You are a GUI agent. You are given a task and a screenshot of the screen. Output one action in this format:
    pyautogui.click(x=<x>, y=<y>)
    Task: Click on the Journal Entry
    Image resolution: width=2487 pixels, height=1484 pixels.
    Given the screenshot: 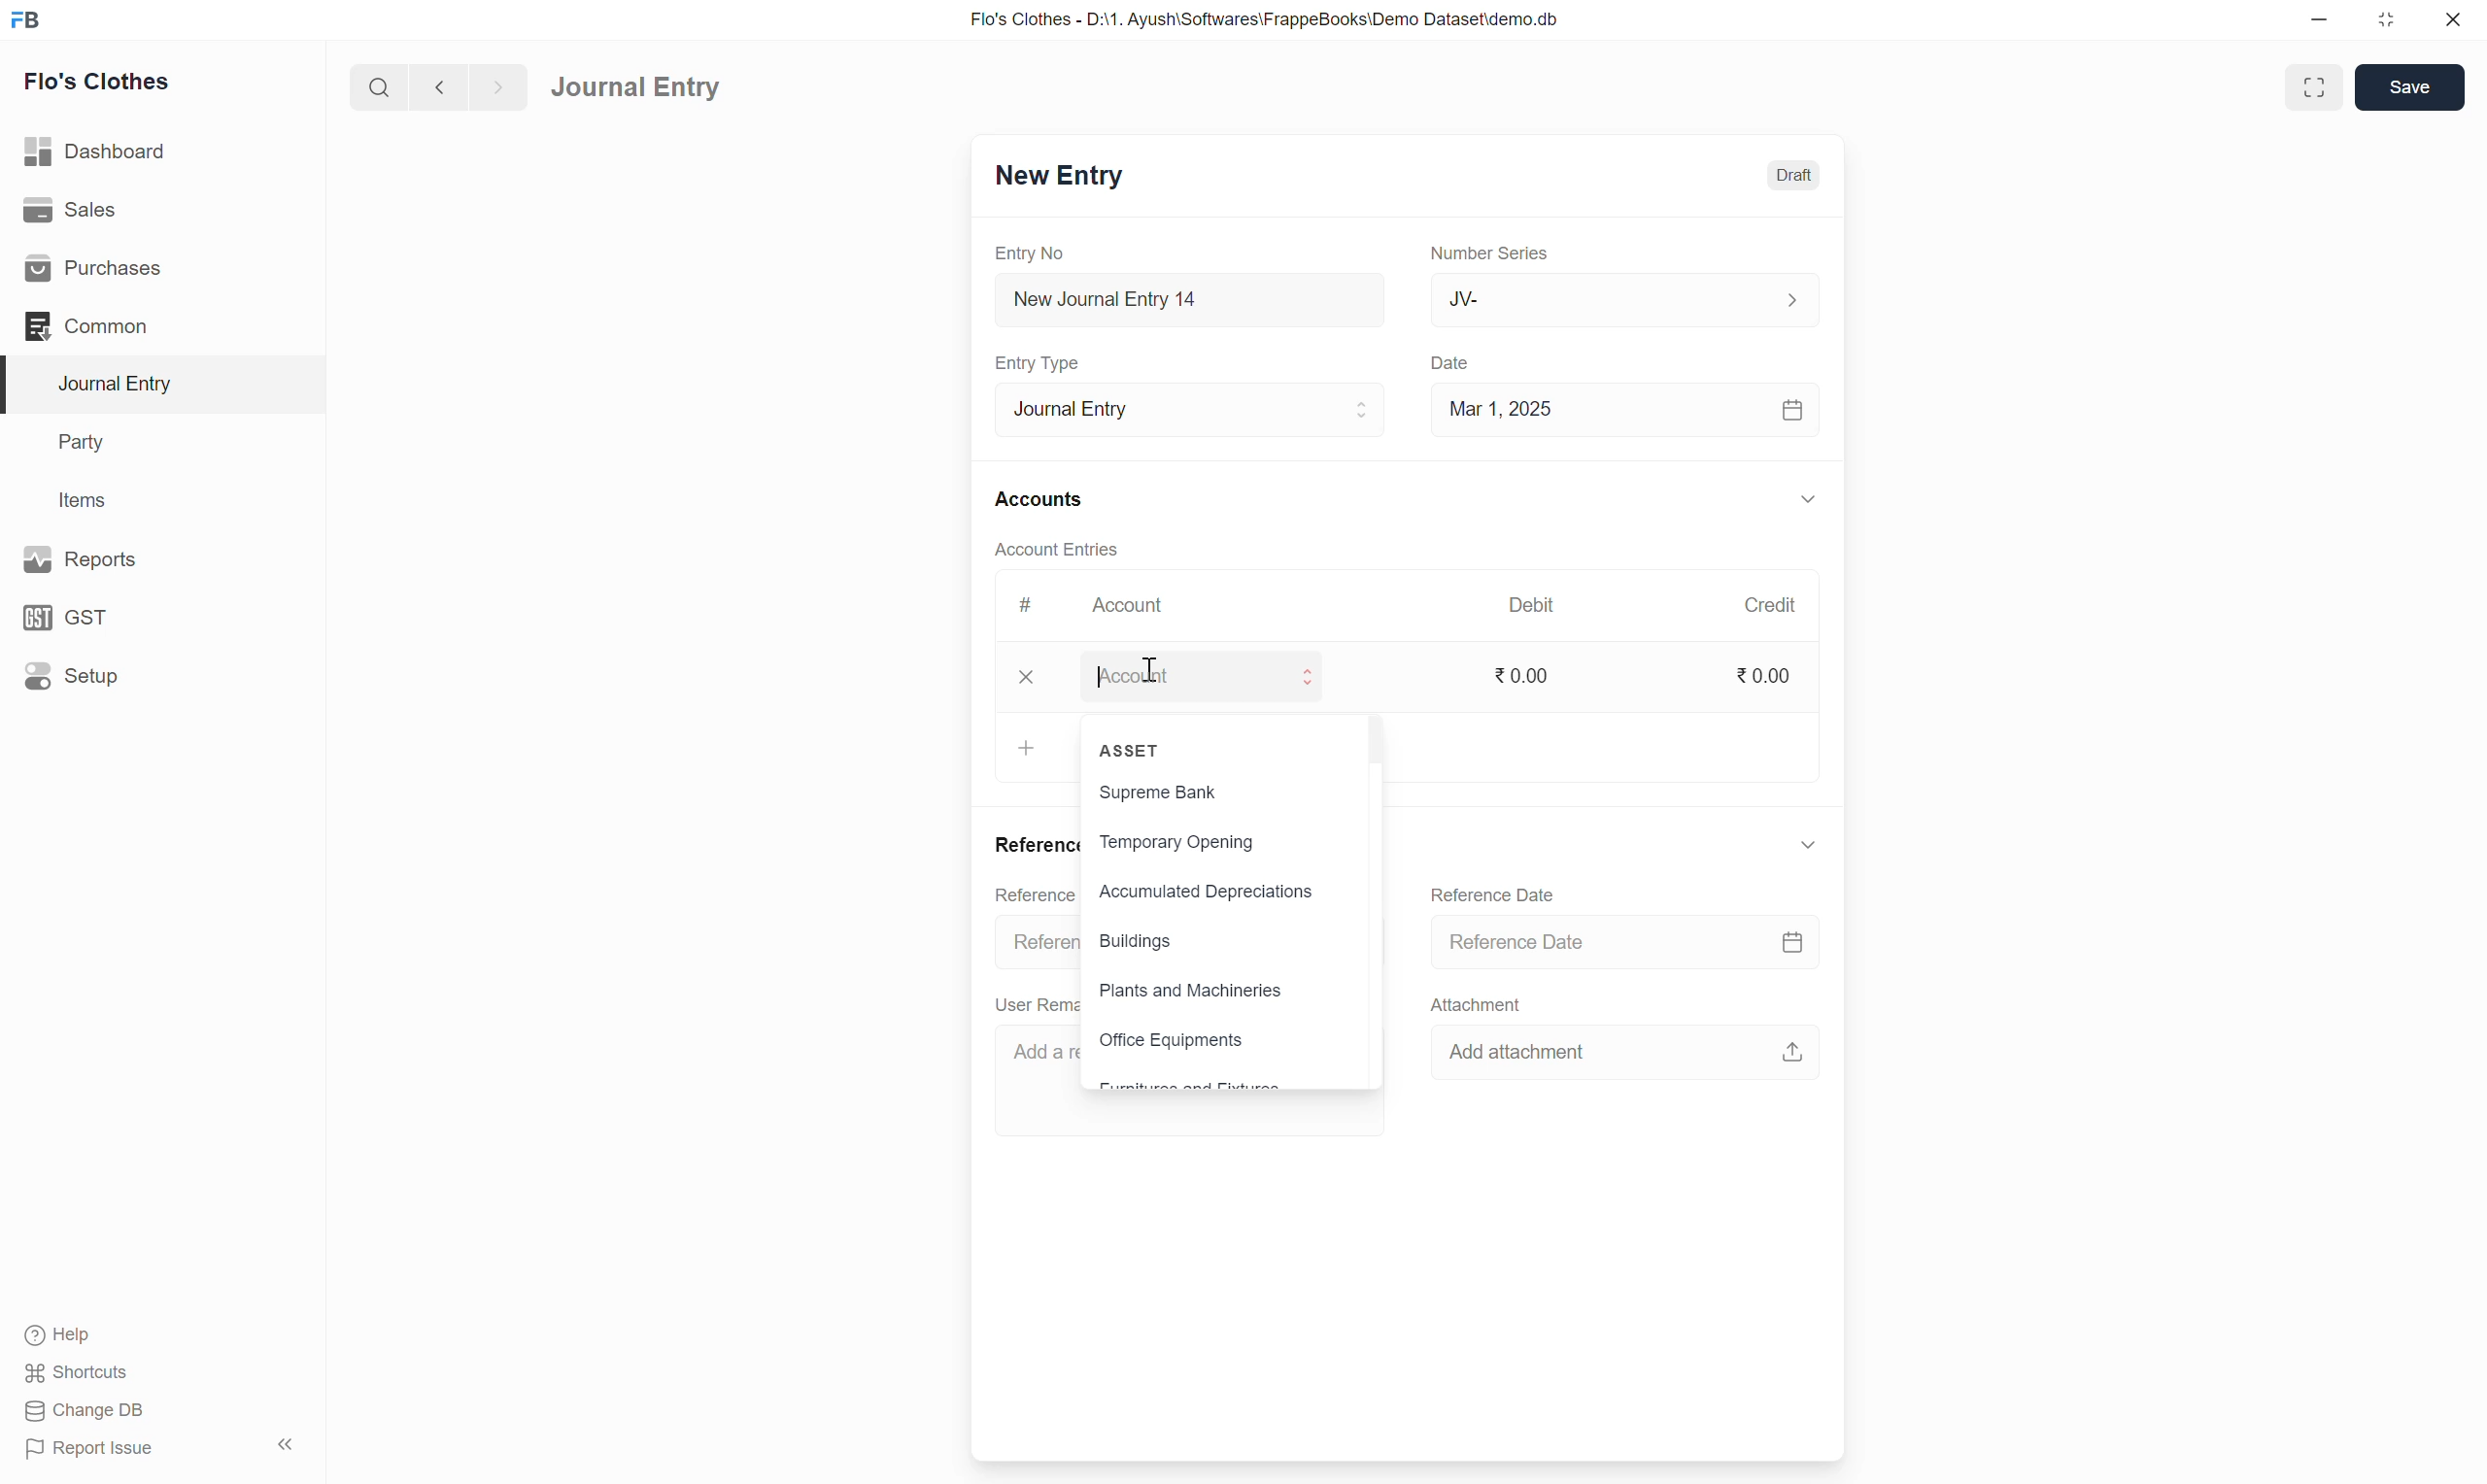 What is the action you would take?
    pyautogui.click(x=123, y=383)
    